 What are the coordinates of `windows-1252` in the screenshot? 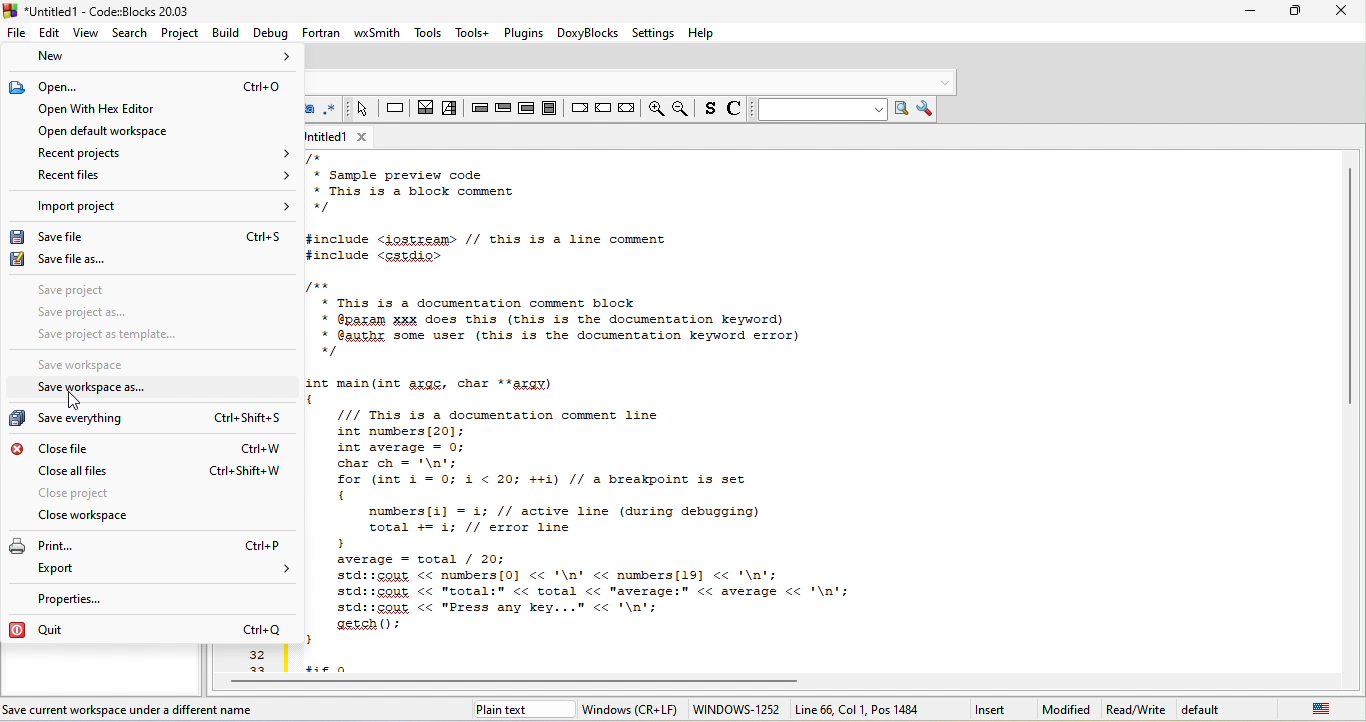 It's located at (735, 709).